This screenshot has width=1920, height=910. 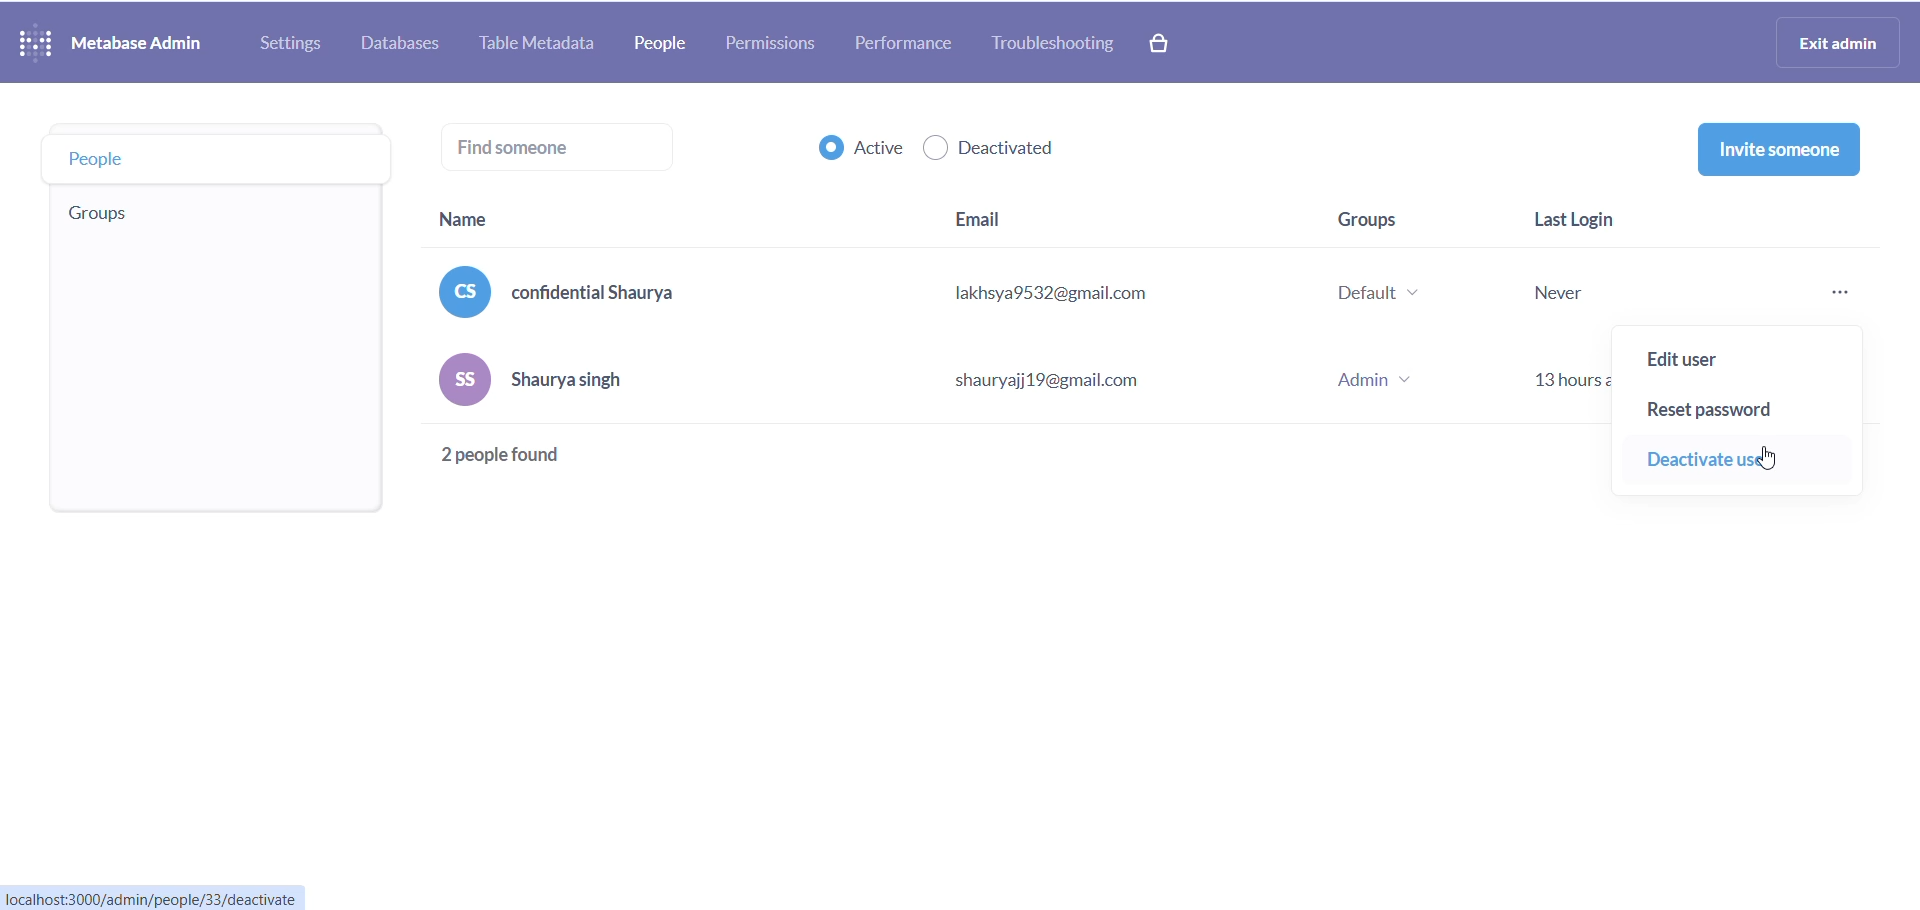 What do you see at coordinates (1391, 300) in the screenshot?
I see `group` at bounding box center [1391, 300].